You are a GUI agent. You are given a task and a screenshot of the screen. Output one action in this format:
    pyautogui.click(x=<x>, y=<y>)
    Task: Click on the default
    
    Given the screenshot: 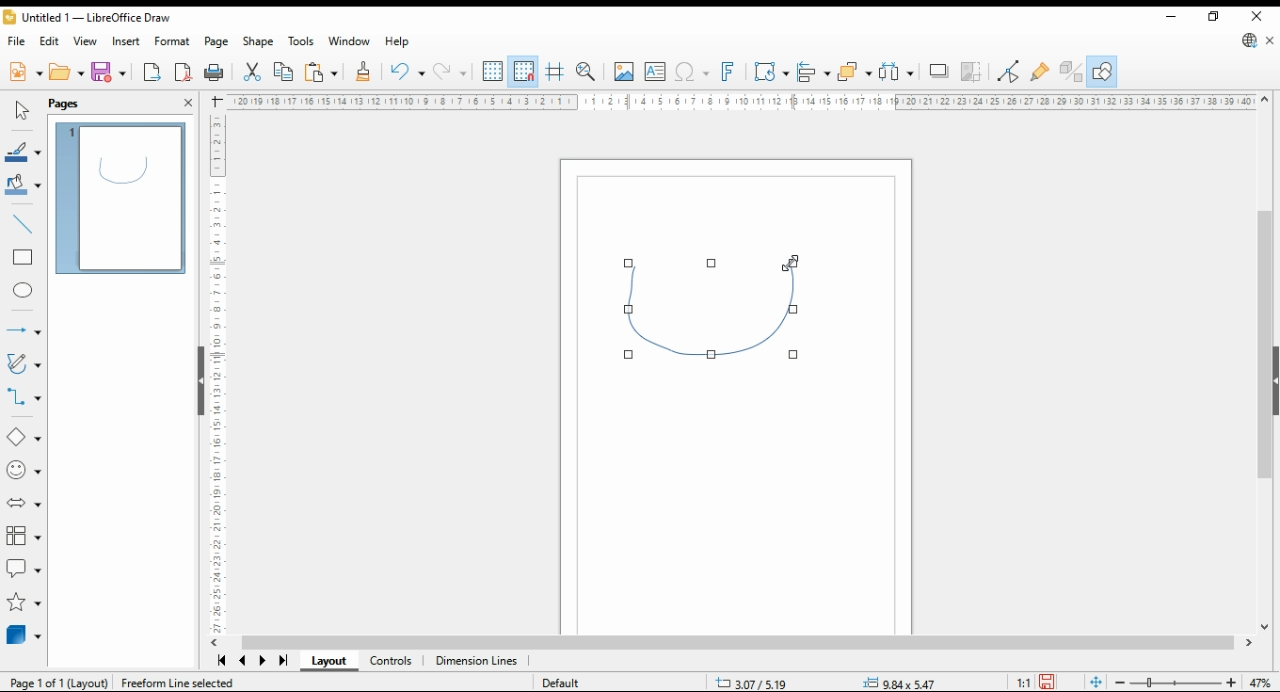 What is the action you would take?
    pyautogui.click(x=561, y=683)
    